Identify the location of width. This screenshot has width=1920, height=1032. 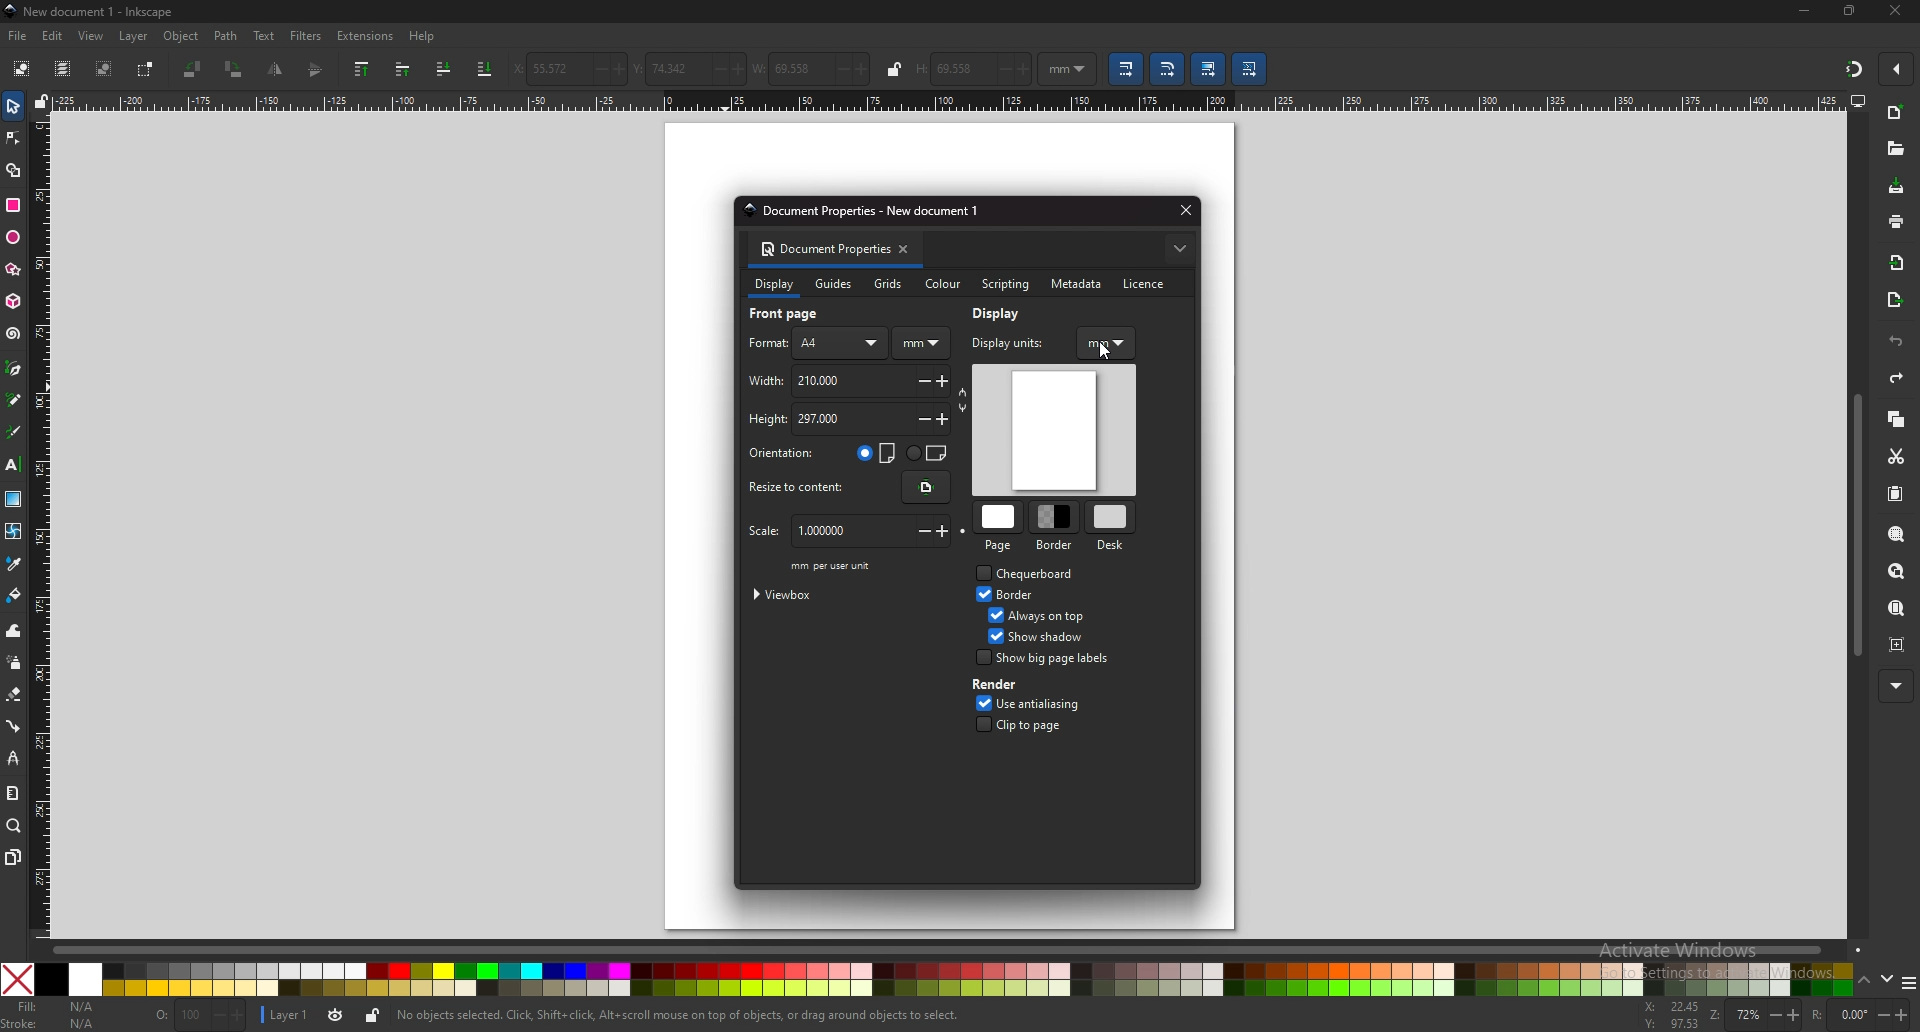
(811, 380).